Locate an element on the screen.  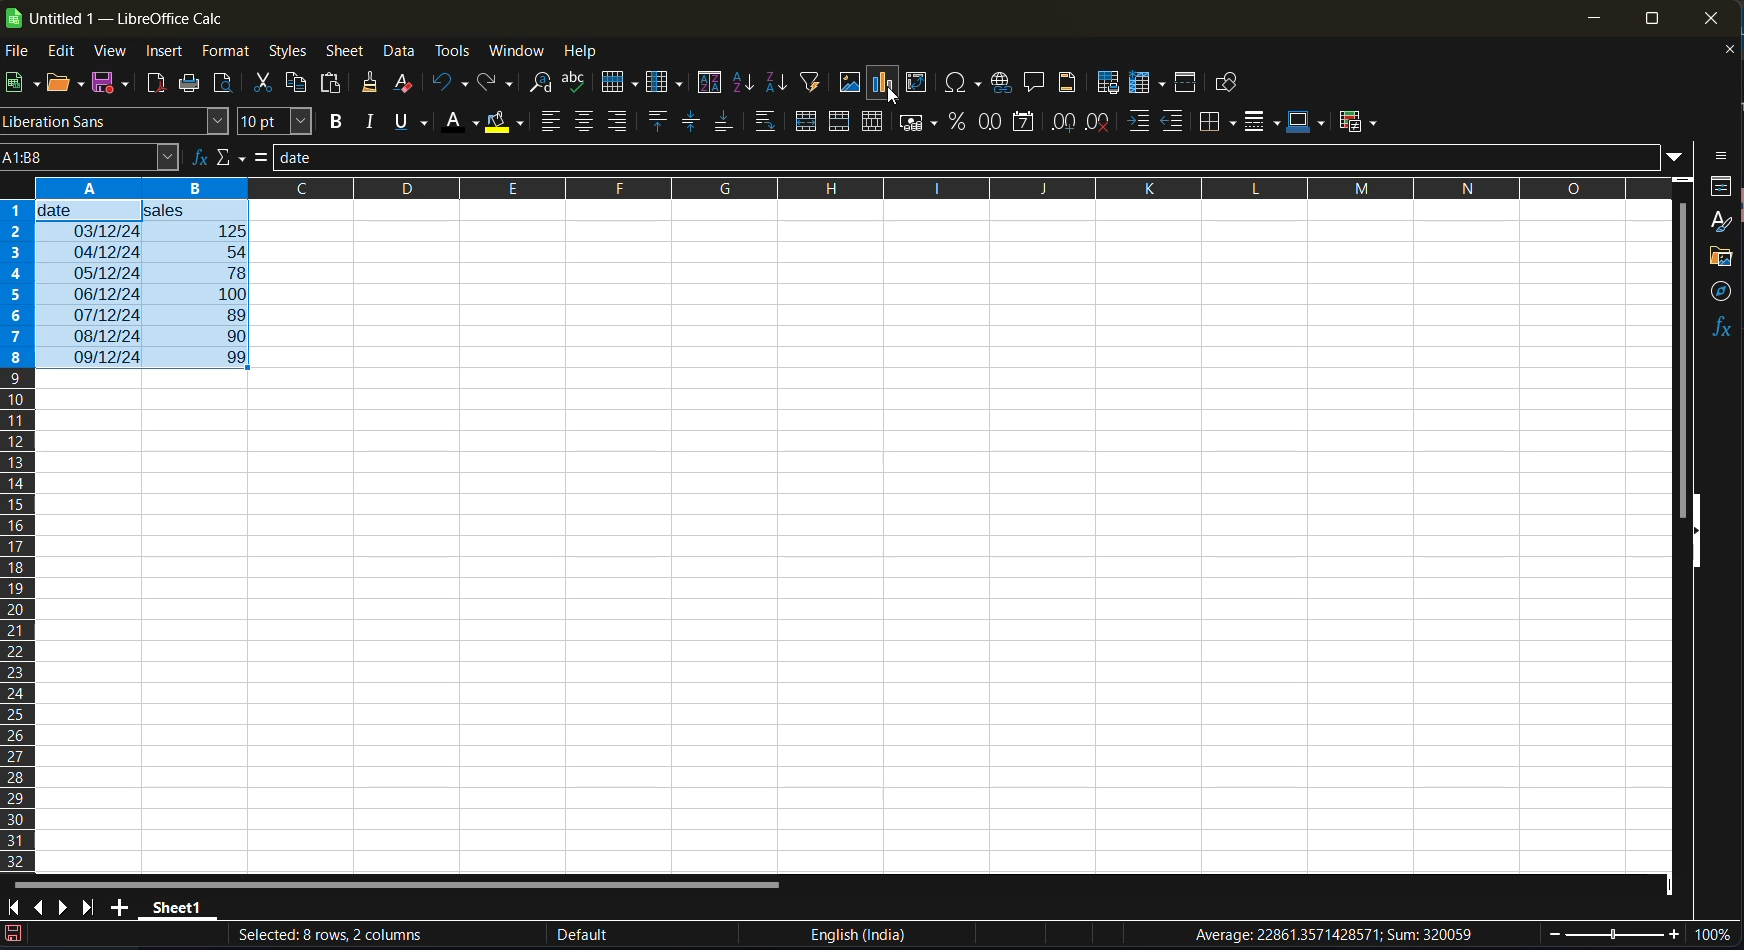
font name is located at coordinates (118, 120).